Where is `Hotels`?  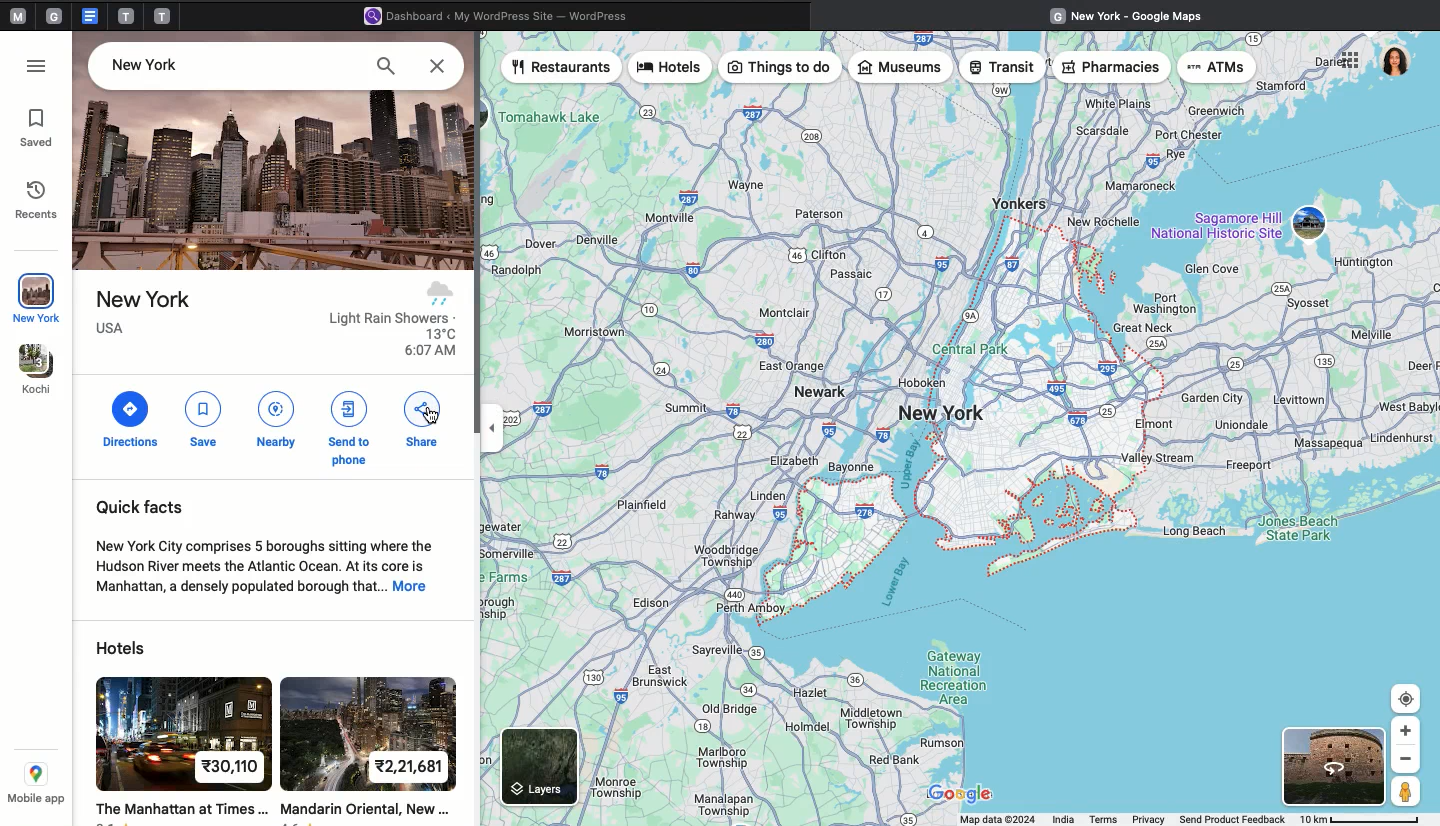
Hotels is located at coordinates (673, 70).